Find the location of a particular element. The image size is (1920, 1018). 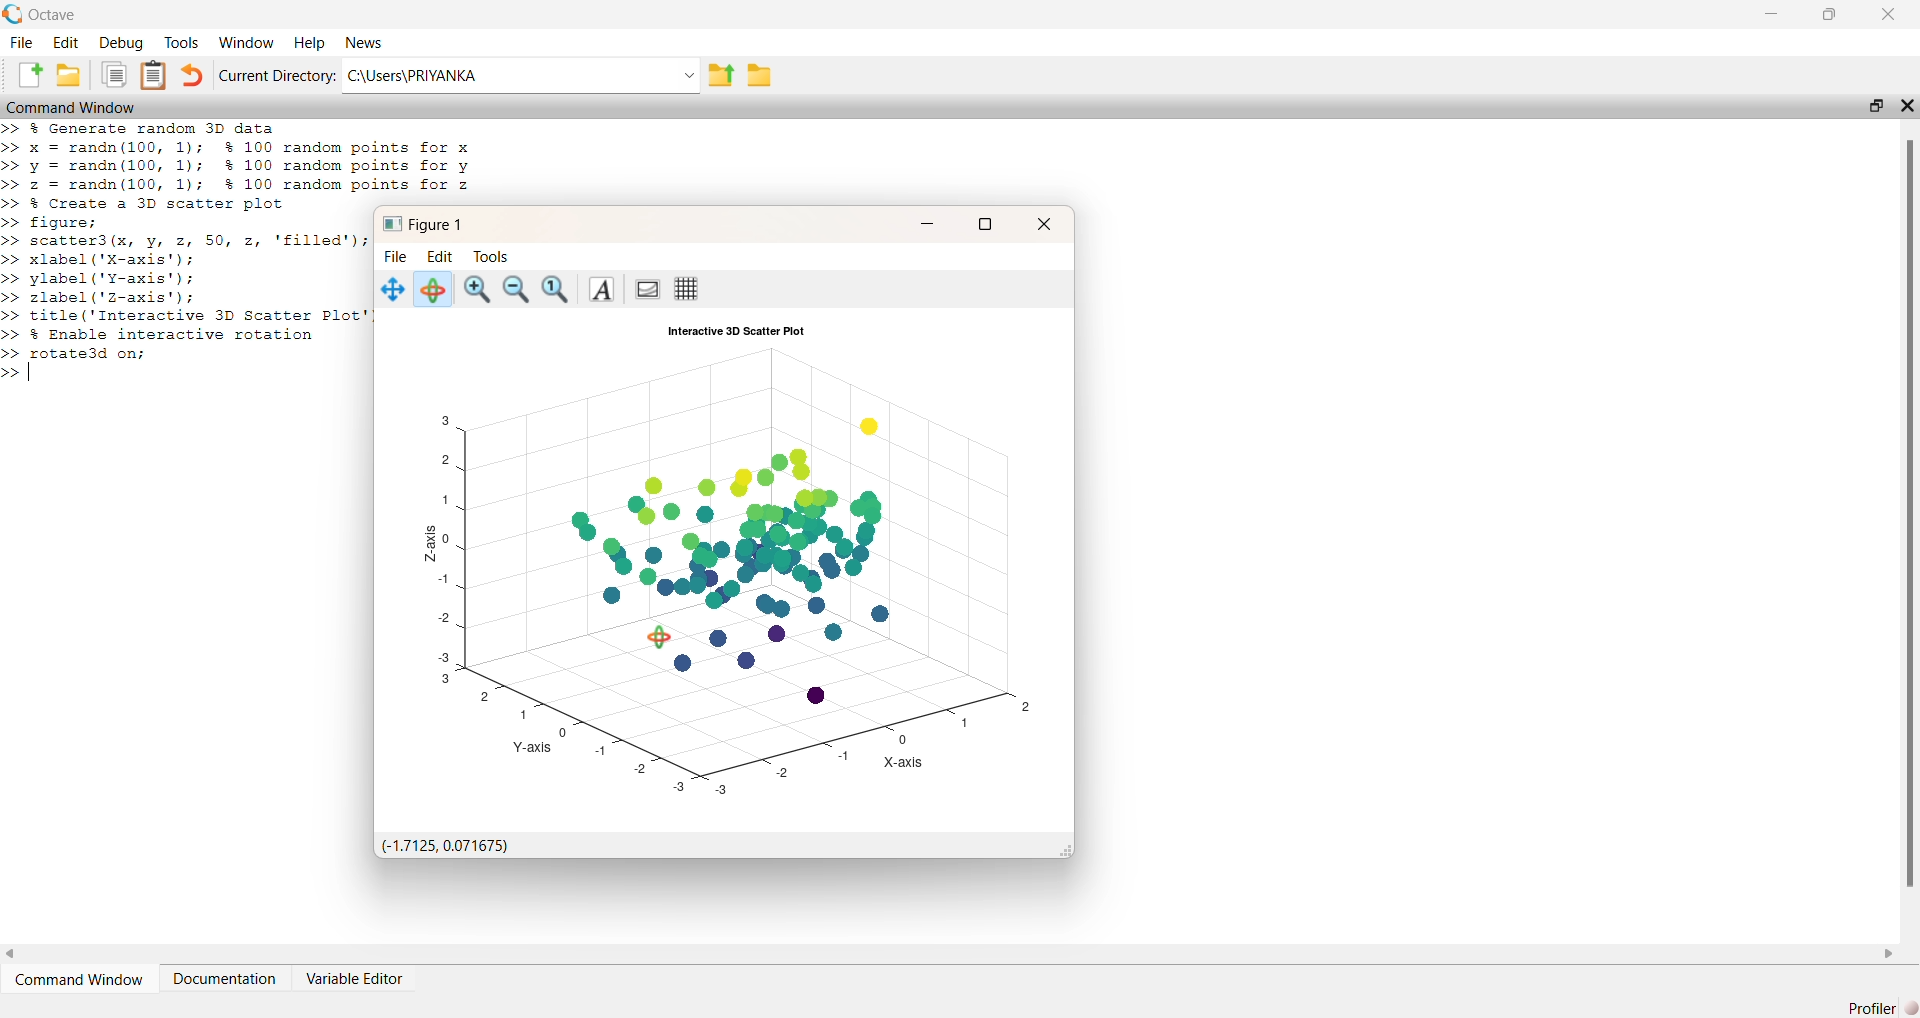

close is located at coordinates (1907, 105).